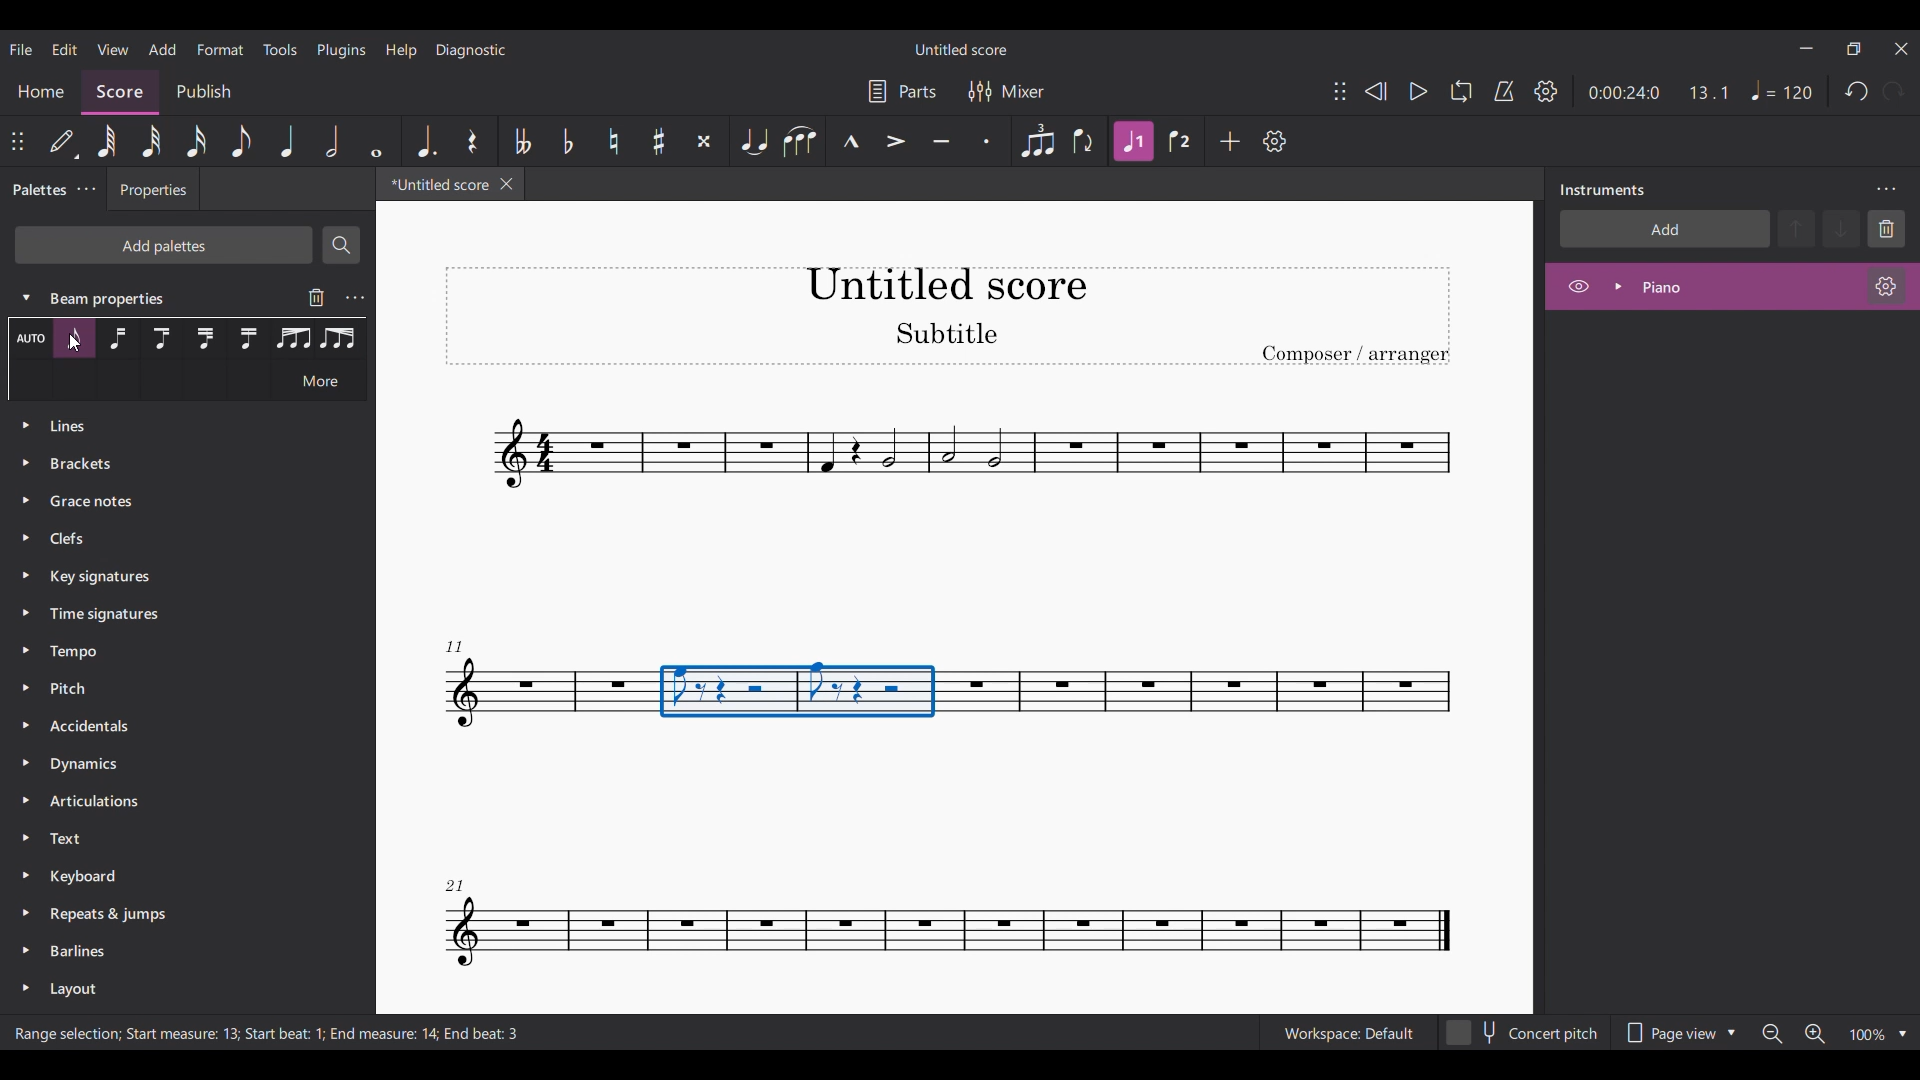 The image size is (1920, 1080). Describe the element at coordinates (1618, 286) in the screenshot. I see `Expand` at that location.